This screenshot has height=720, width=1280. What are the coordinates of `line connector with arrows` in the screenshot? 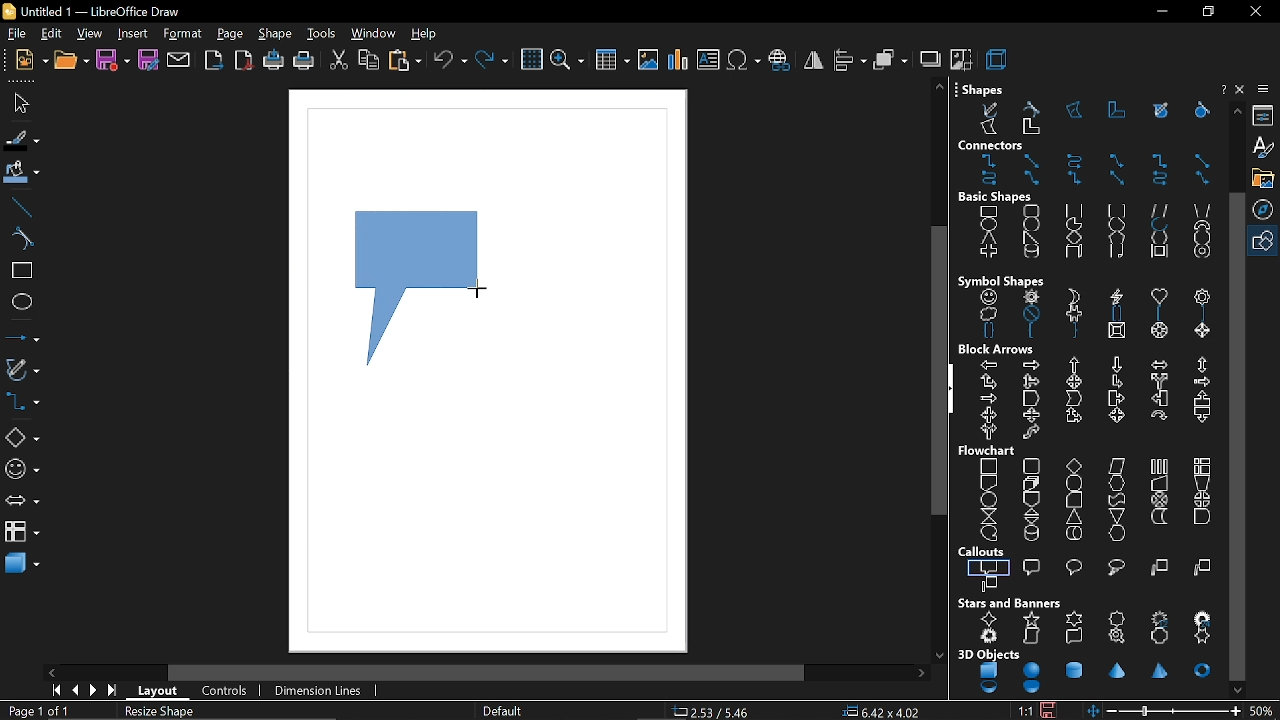 It's located at (1200, 179).